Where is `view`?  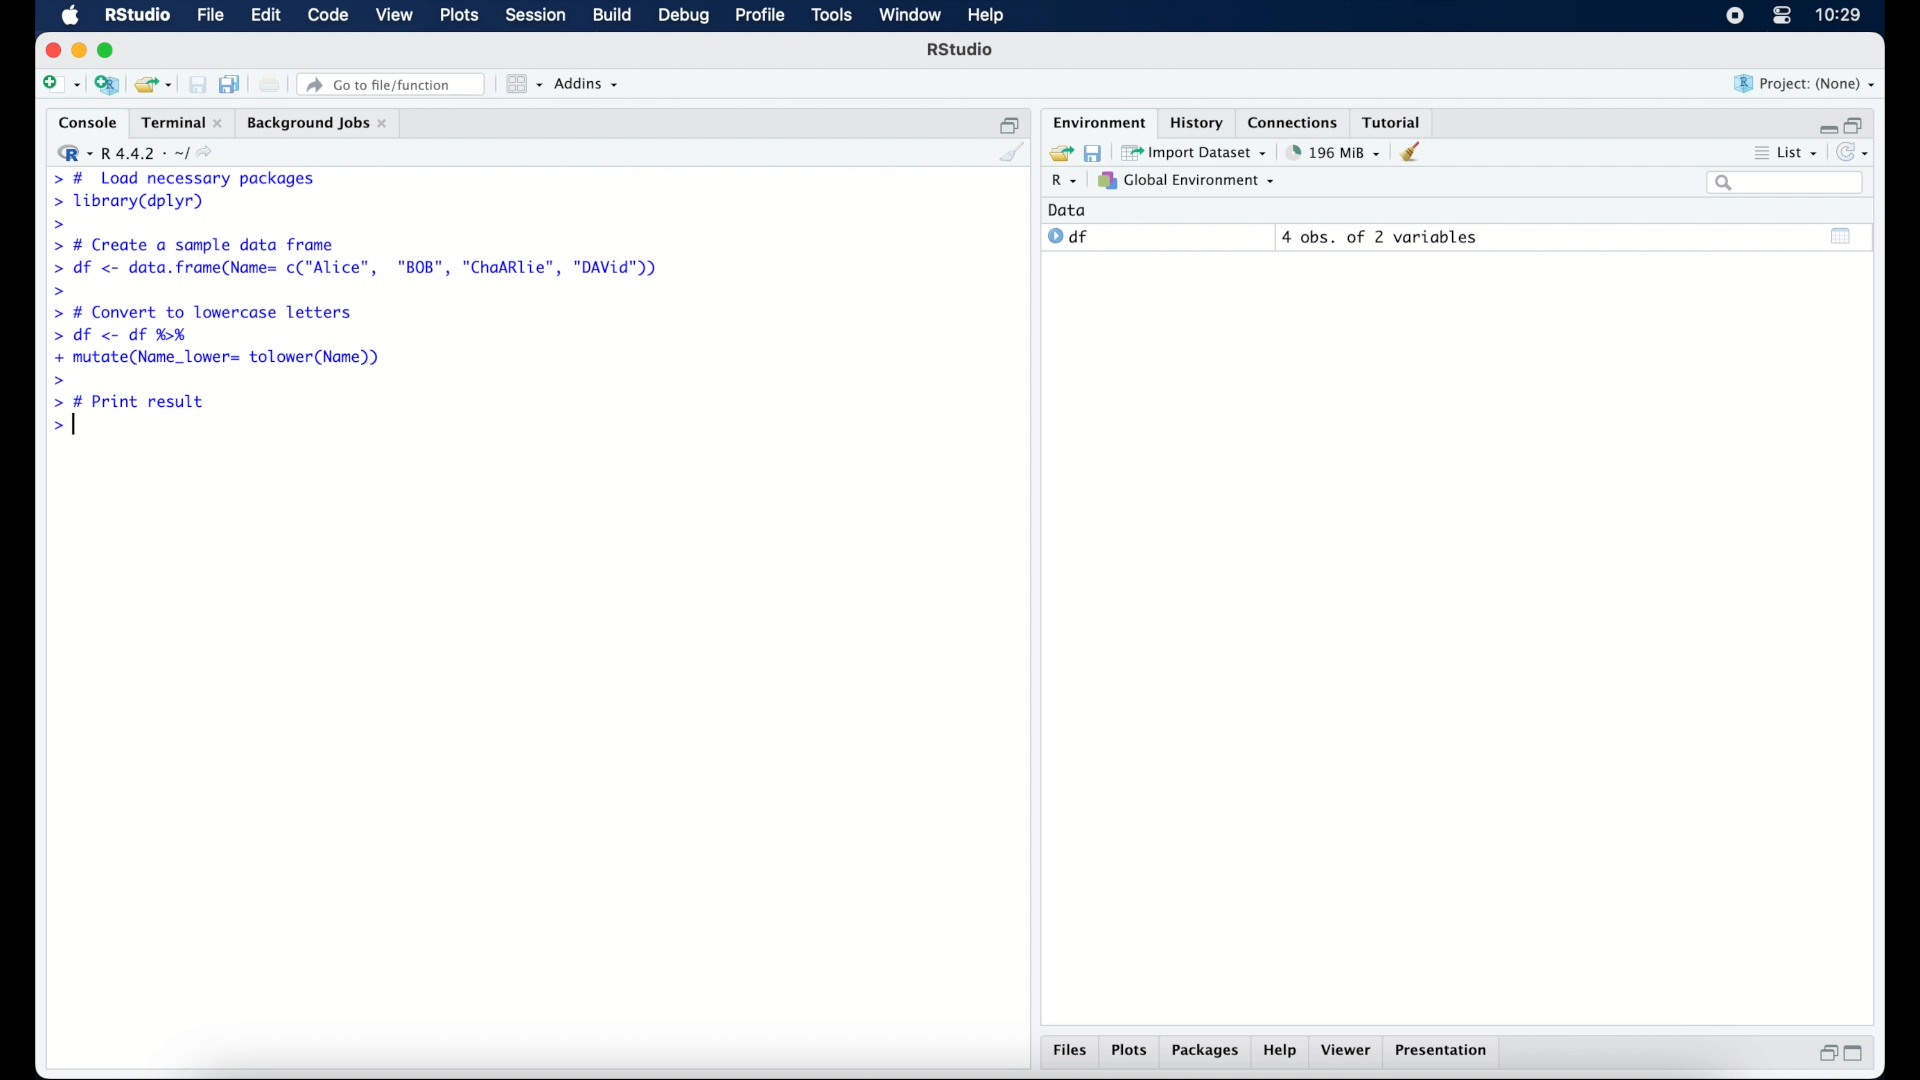 view is located at coordinates (395, 17).